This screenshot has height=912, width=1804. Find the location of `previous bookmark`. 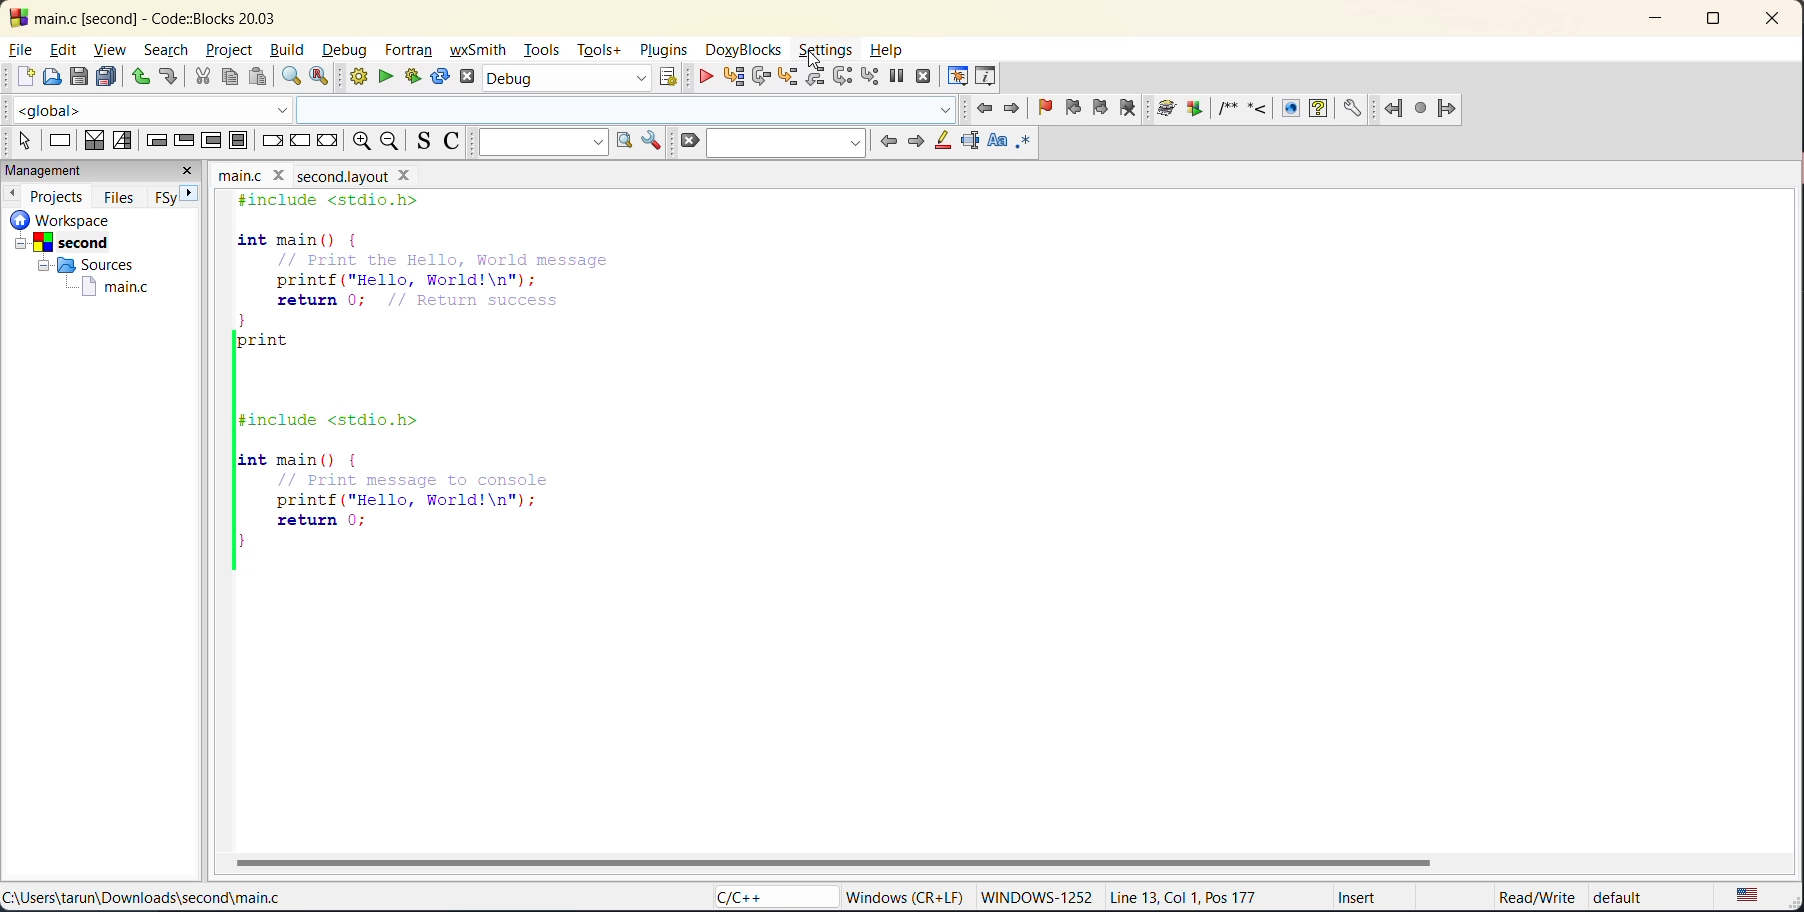

previous bookmark is located at coordinates (1076, 108).